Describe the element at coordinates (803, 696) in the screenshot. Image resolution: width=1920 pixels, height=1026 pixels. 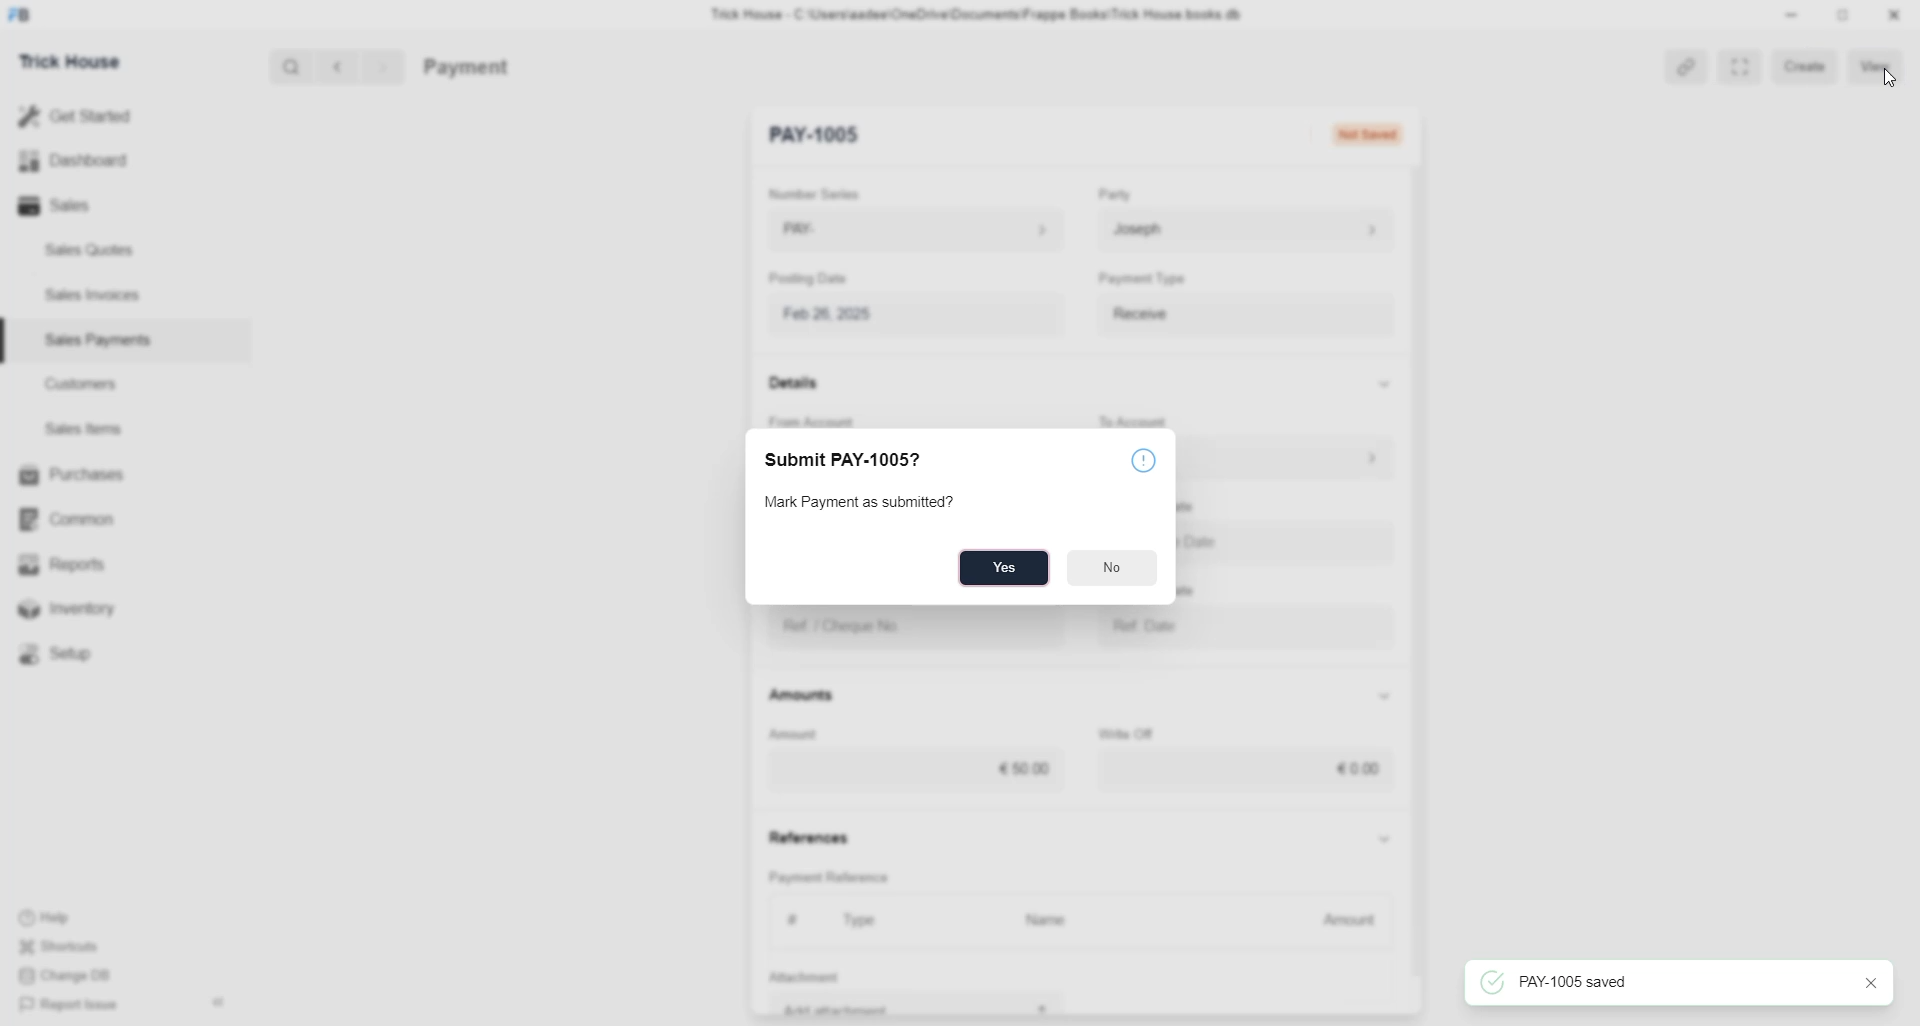
I see `Amounts` at that location.